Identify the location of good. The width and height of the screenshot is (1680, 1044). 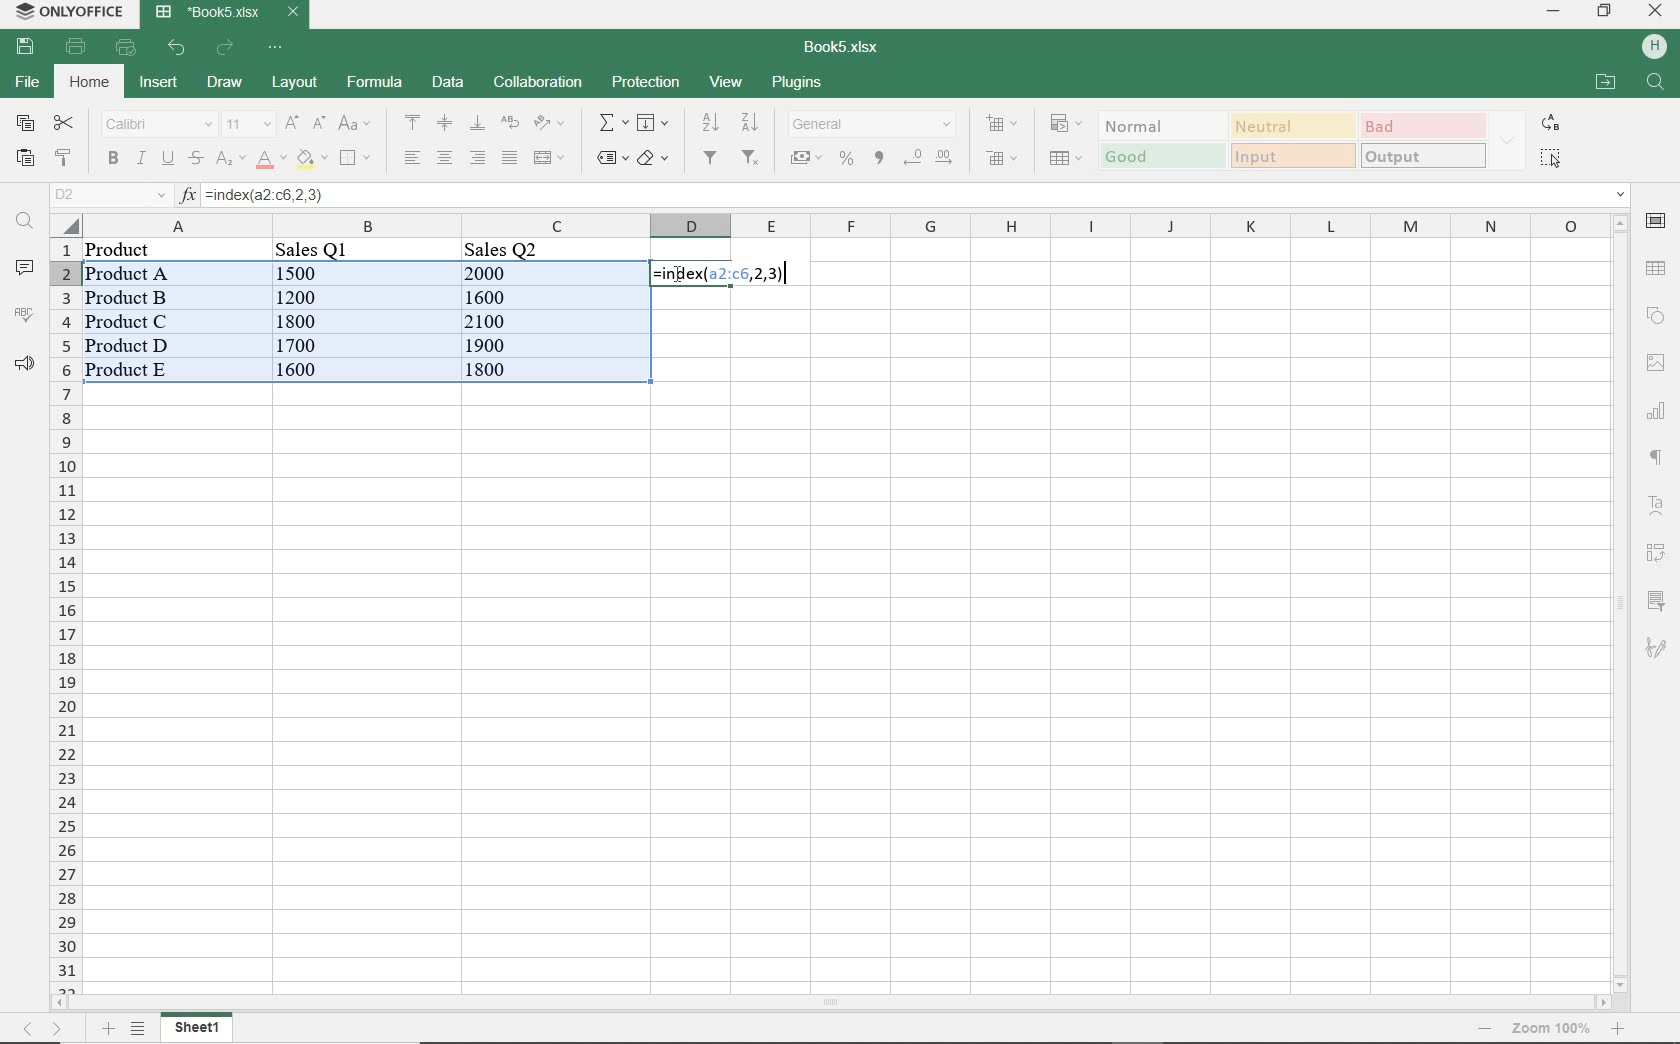
(1160, 156).